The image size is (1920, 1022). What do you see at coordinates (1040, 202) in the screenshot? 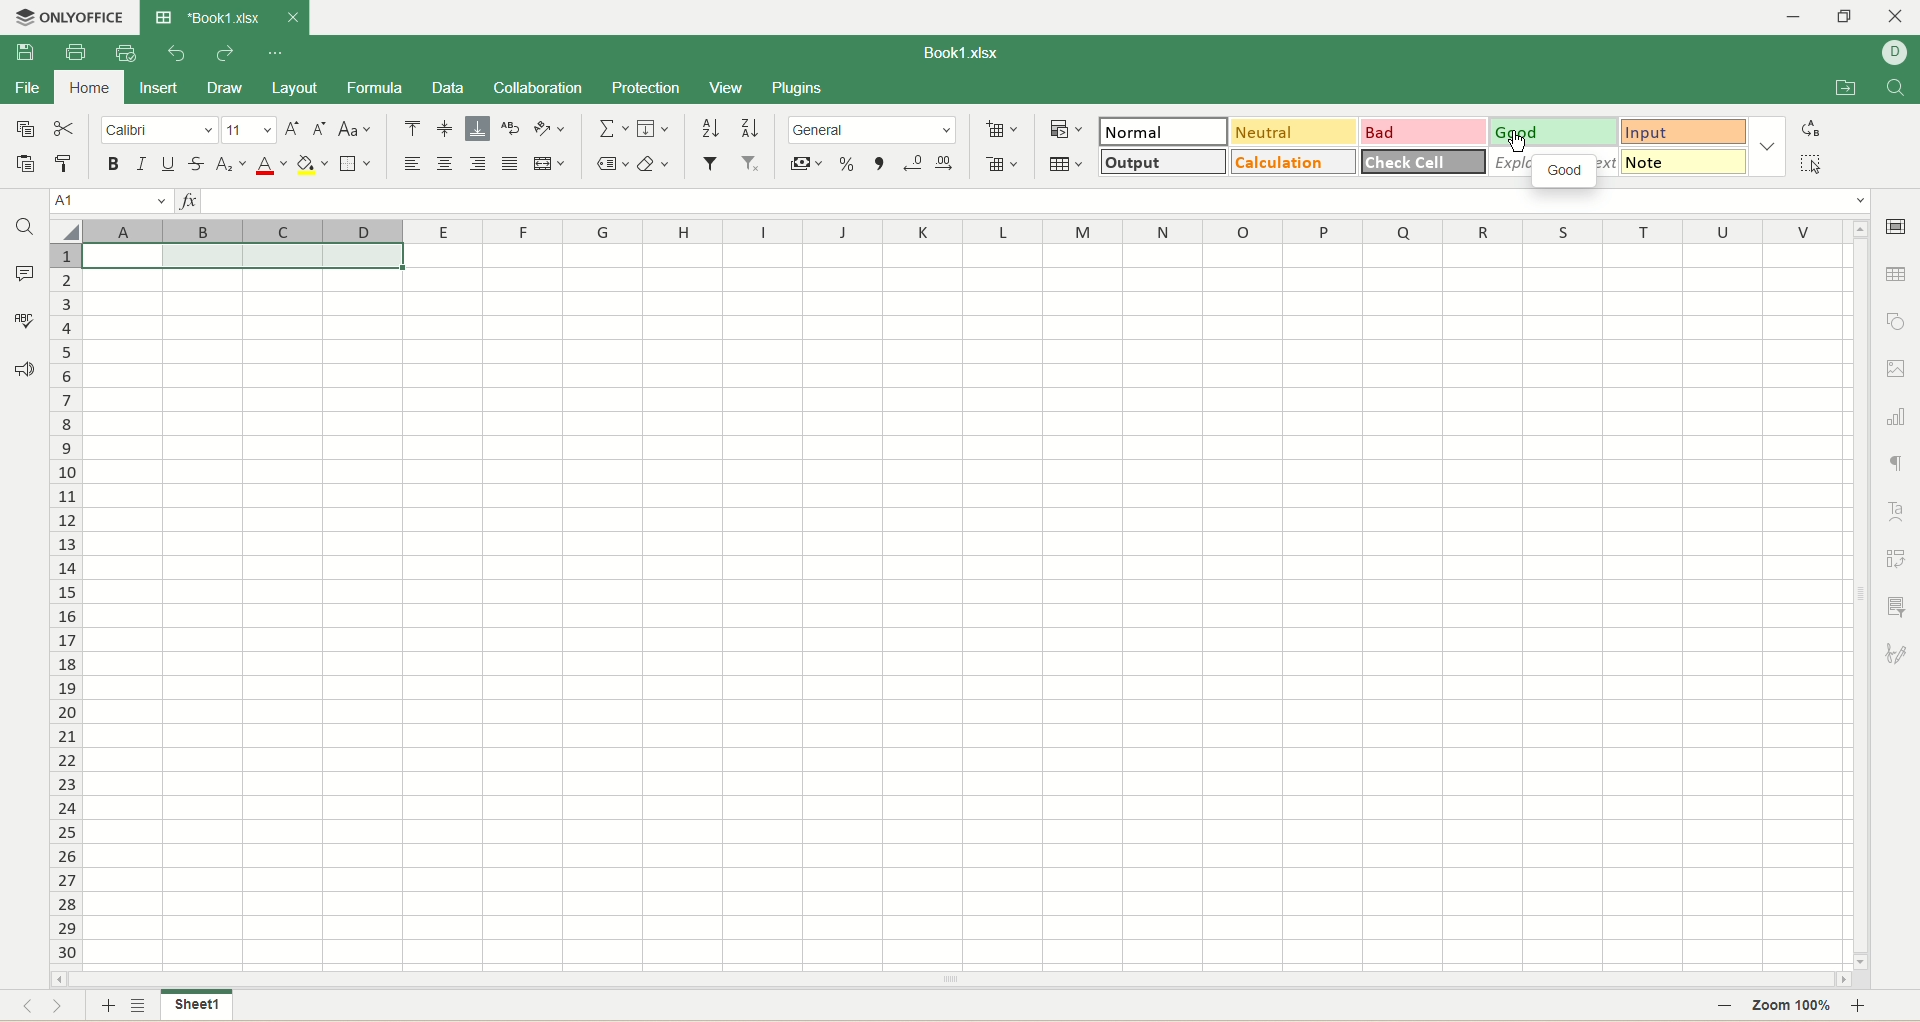
I see `input line` at bounding box center [1040, 202].